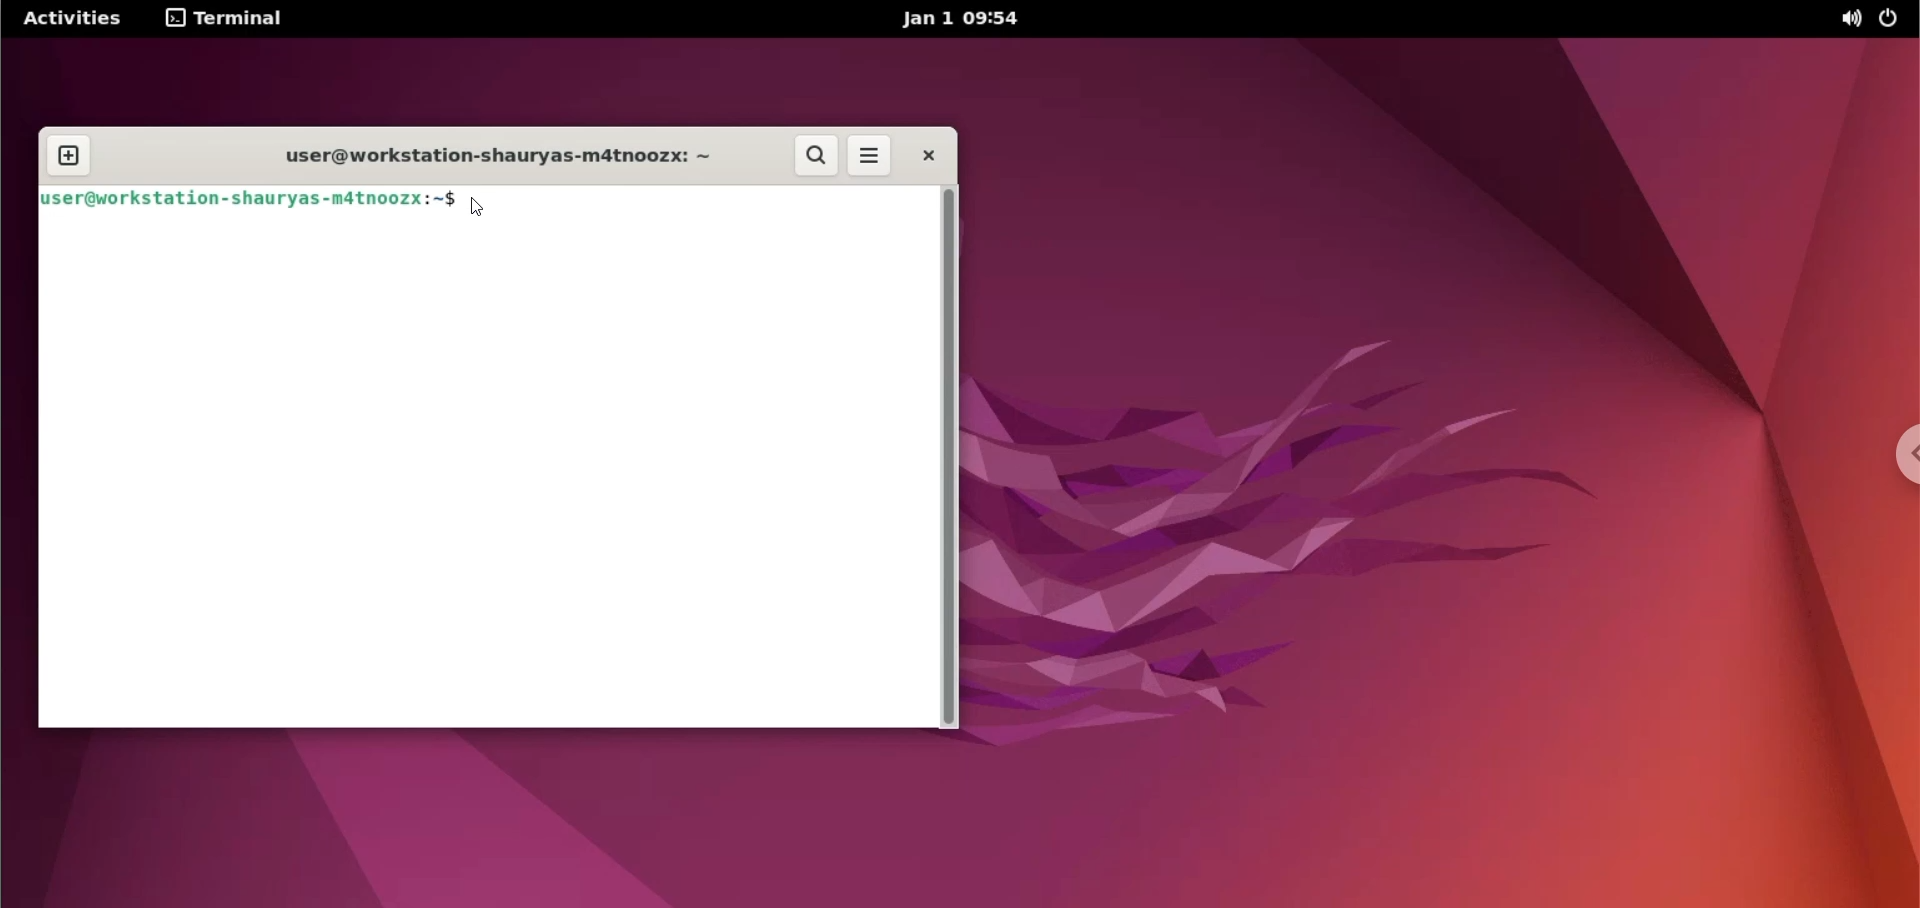 This screenshot has height=908, width=1920. Describe the element at coordinates (970, 21) in the screenshot. I see `Jan 1 09:54` at that location.